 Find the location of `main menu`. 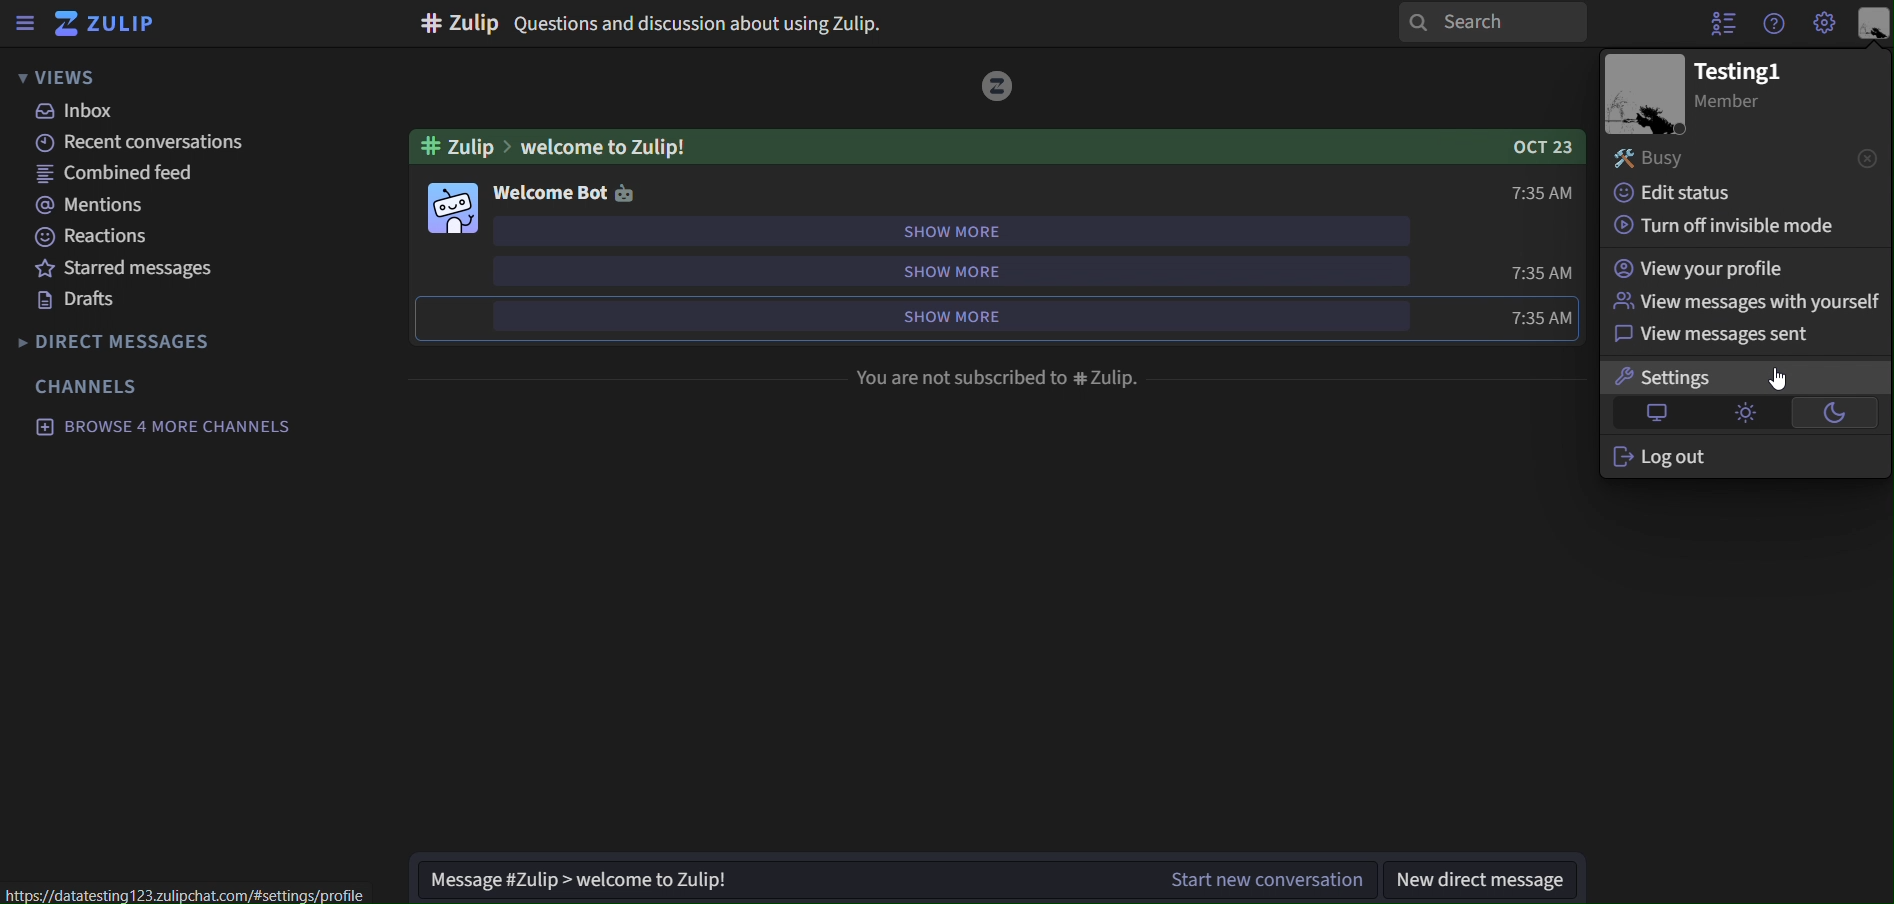

main menu is located at coordinates (1823, 23).